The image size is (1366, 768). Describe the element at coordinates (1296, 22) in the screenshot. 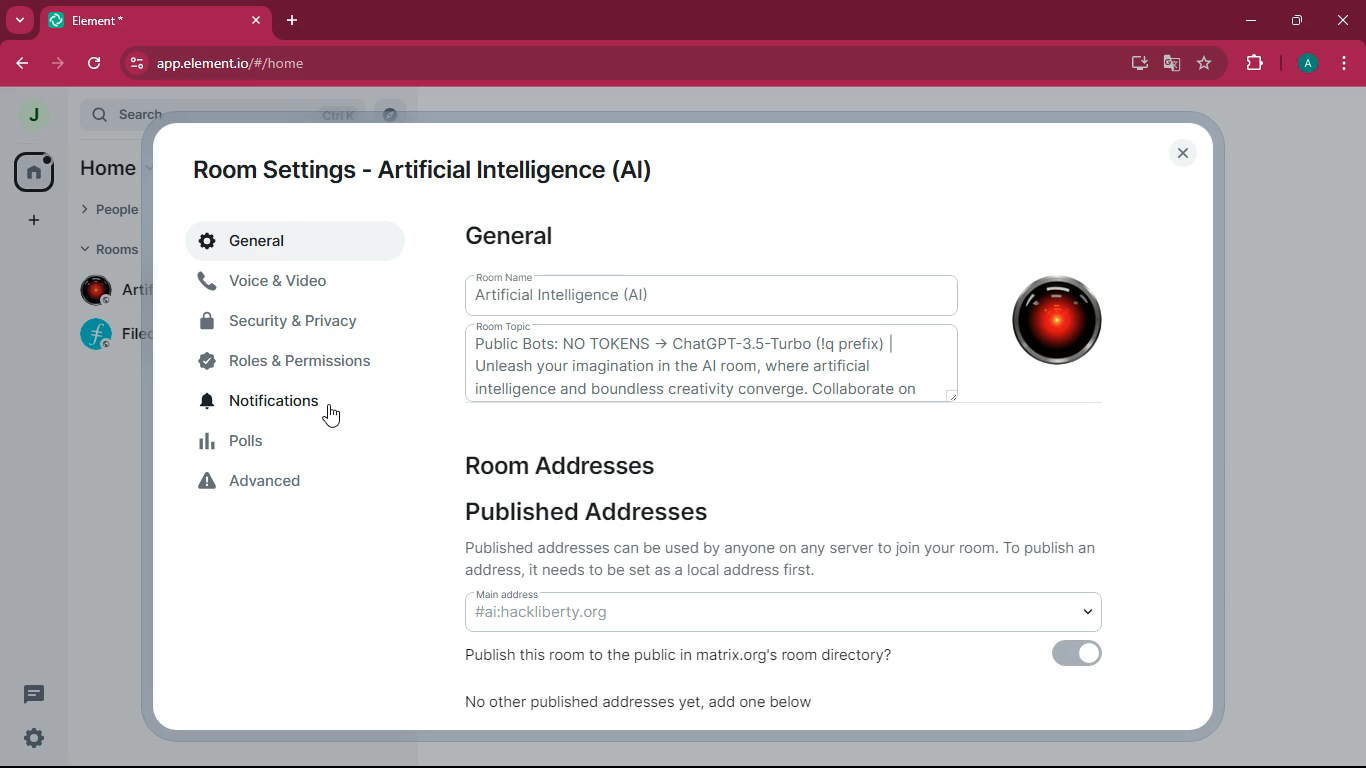

I see `maximize` at that location.